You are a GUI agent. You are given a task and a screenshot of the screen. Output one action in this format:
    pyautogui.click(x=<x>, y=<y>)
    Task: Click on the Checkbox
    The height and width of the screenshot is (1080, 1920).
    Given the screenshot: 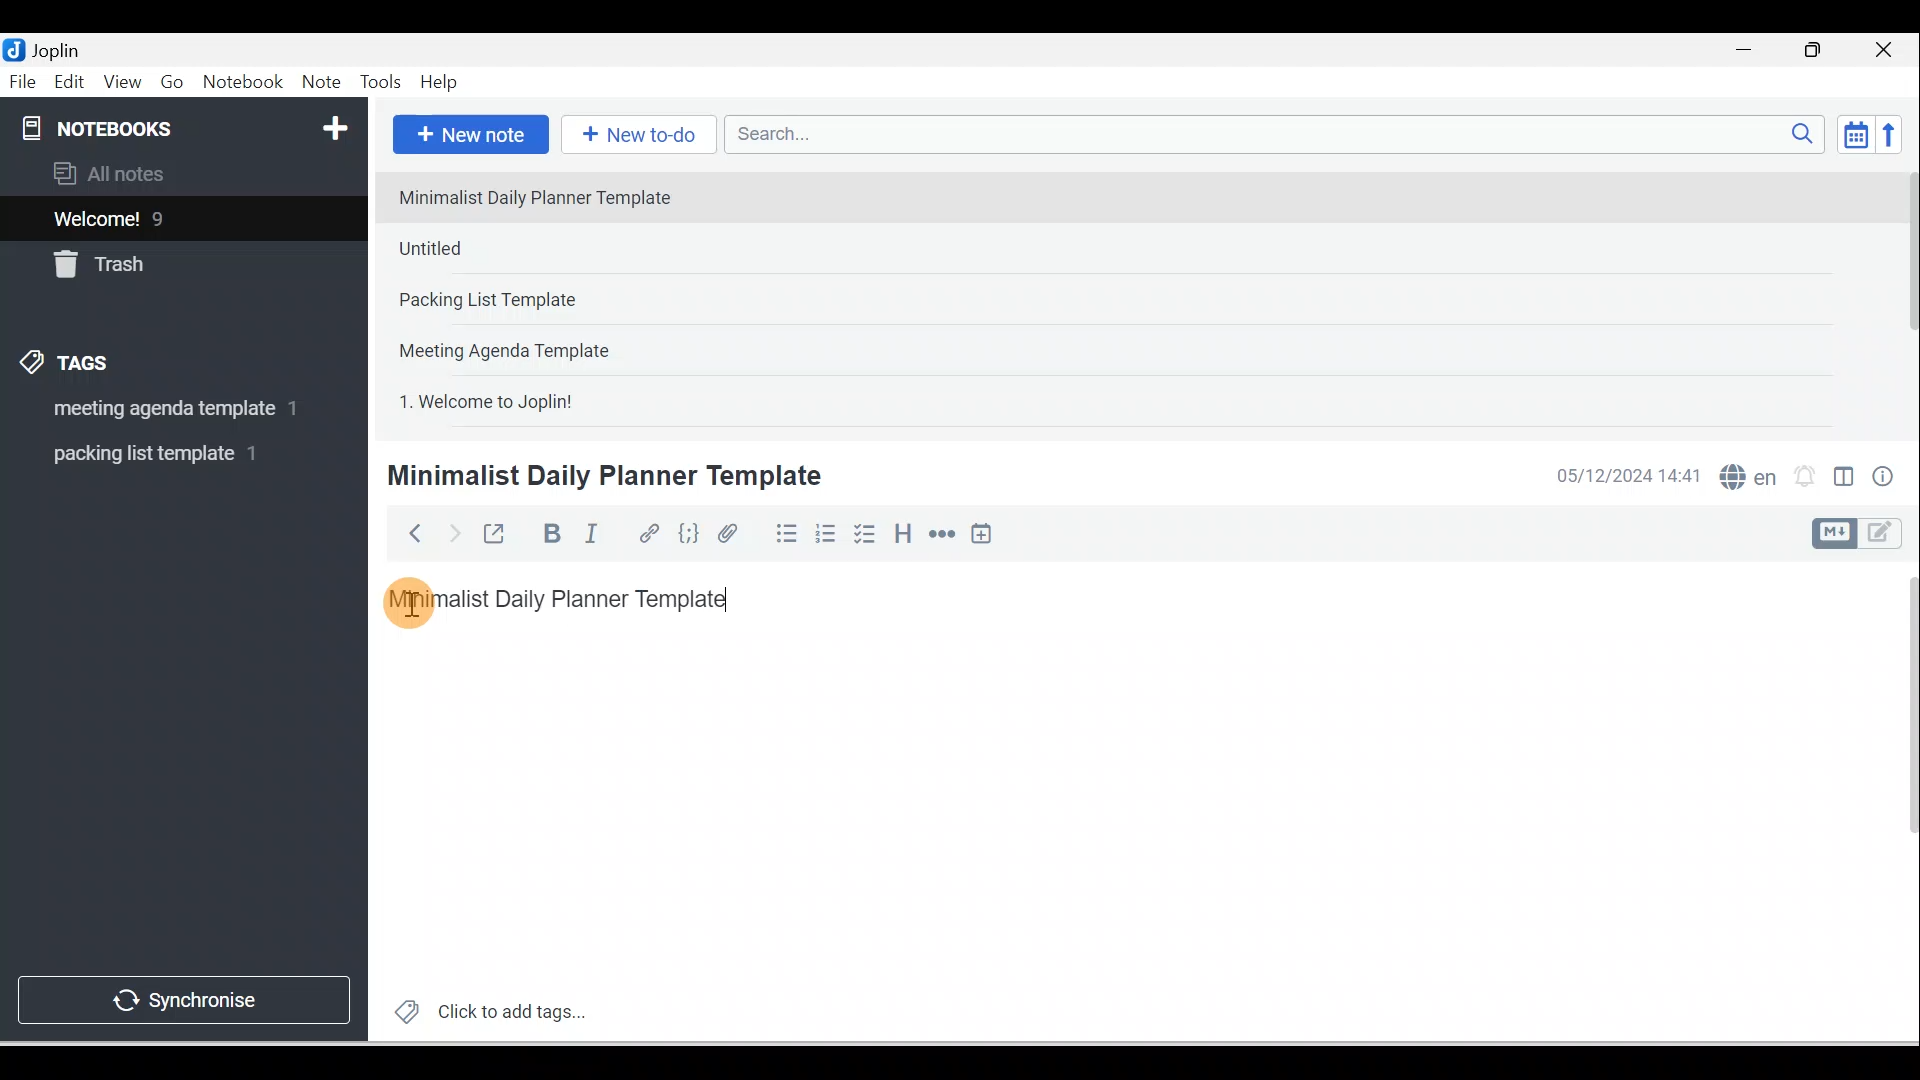 What is the action you would take?
    pyautogui.click(x=863, y=534)
    